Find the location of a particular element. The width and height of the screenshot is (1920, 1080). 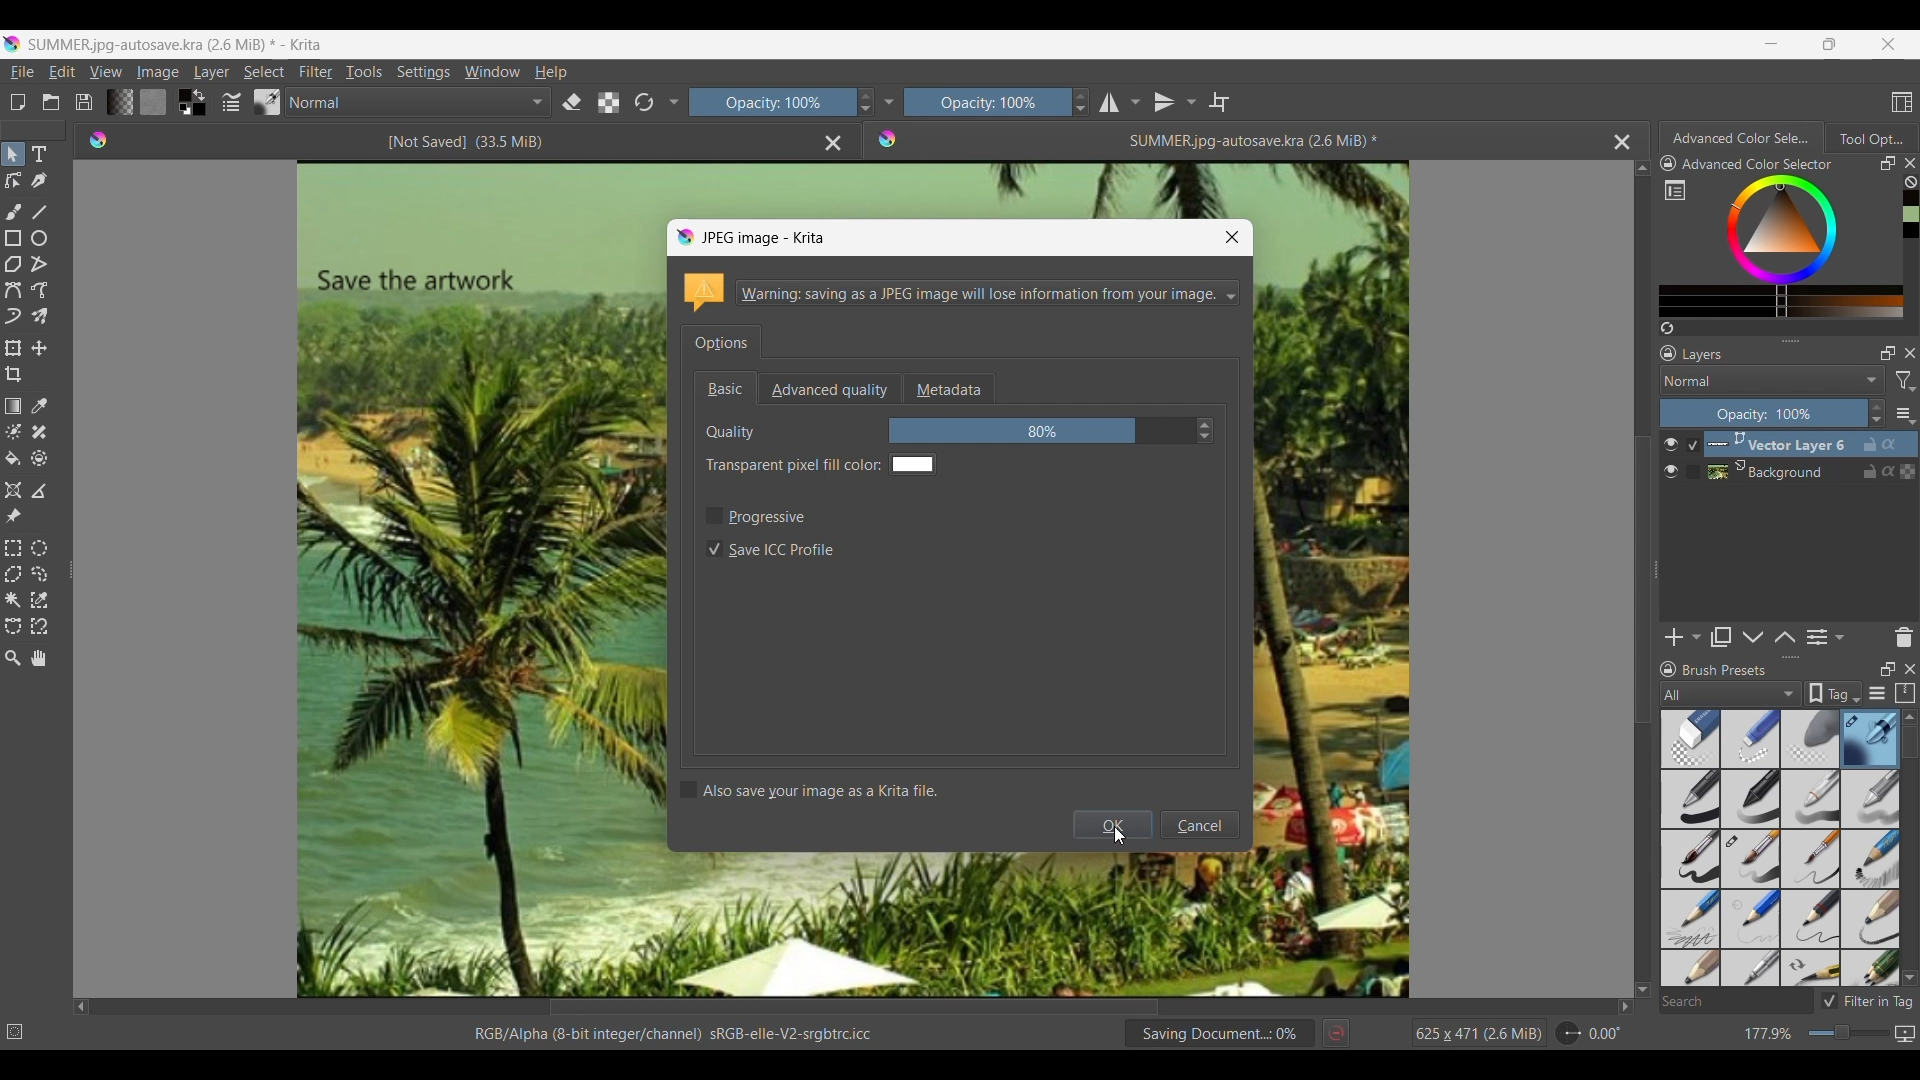

Settings is located at coordinates (423, 71).